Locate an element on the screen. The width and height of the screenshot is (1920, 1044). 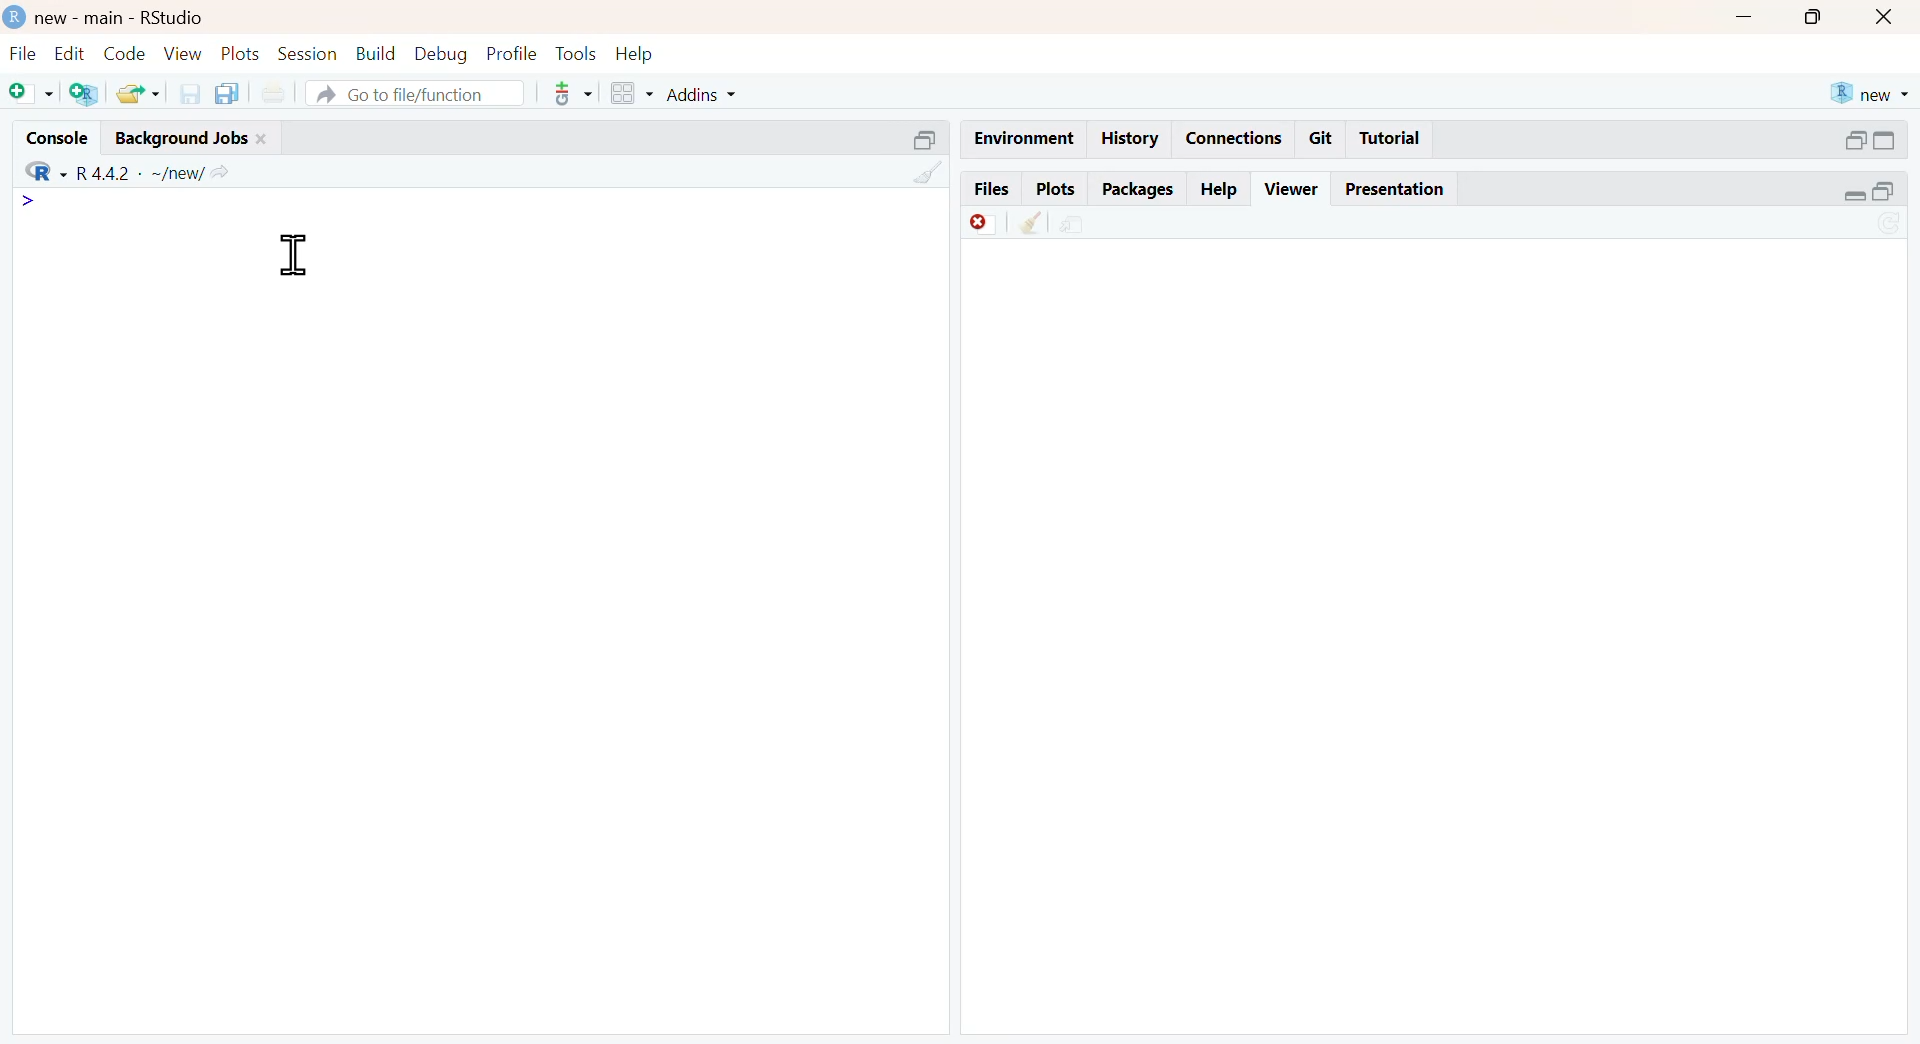
new - main - RStudio is located at coordinates (123, 17).